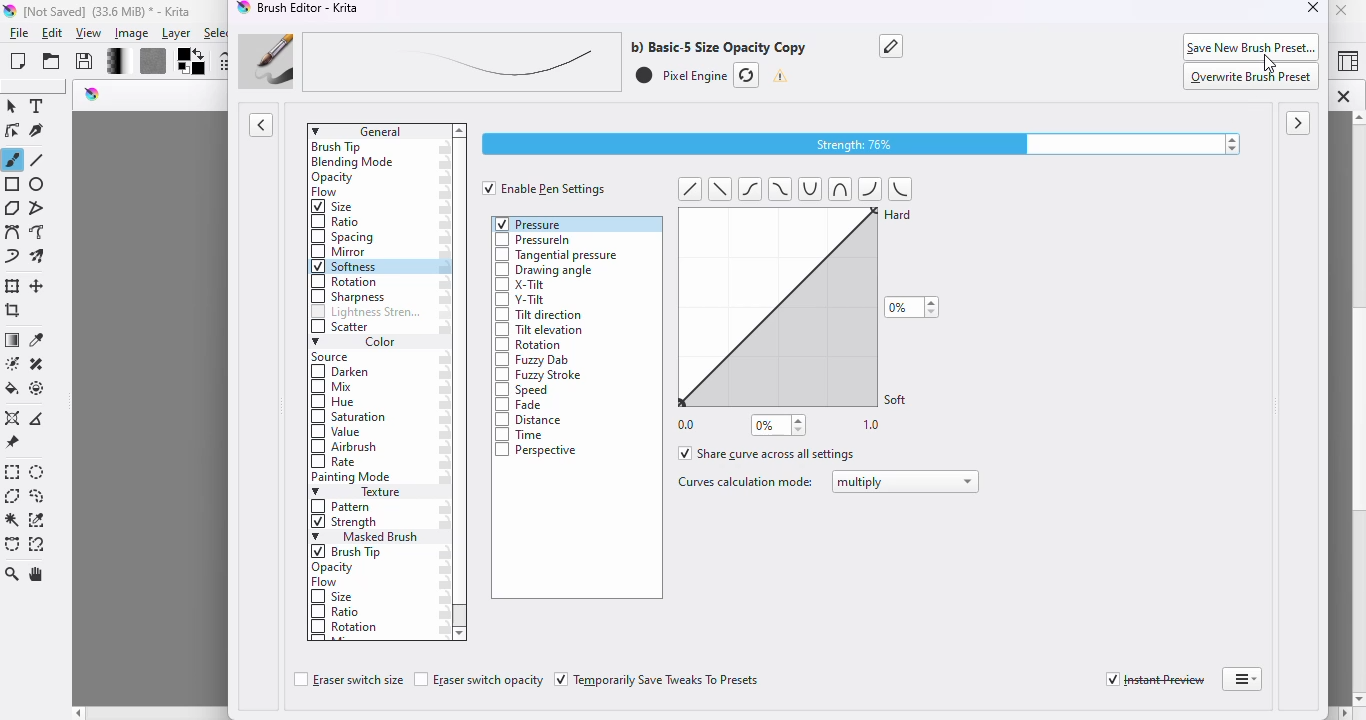  Describe the element at coordinates (347, 681) in the screenshot. I see `eraser switch size` at that location.